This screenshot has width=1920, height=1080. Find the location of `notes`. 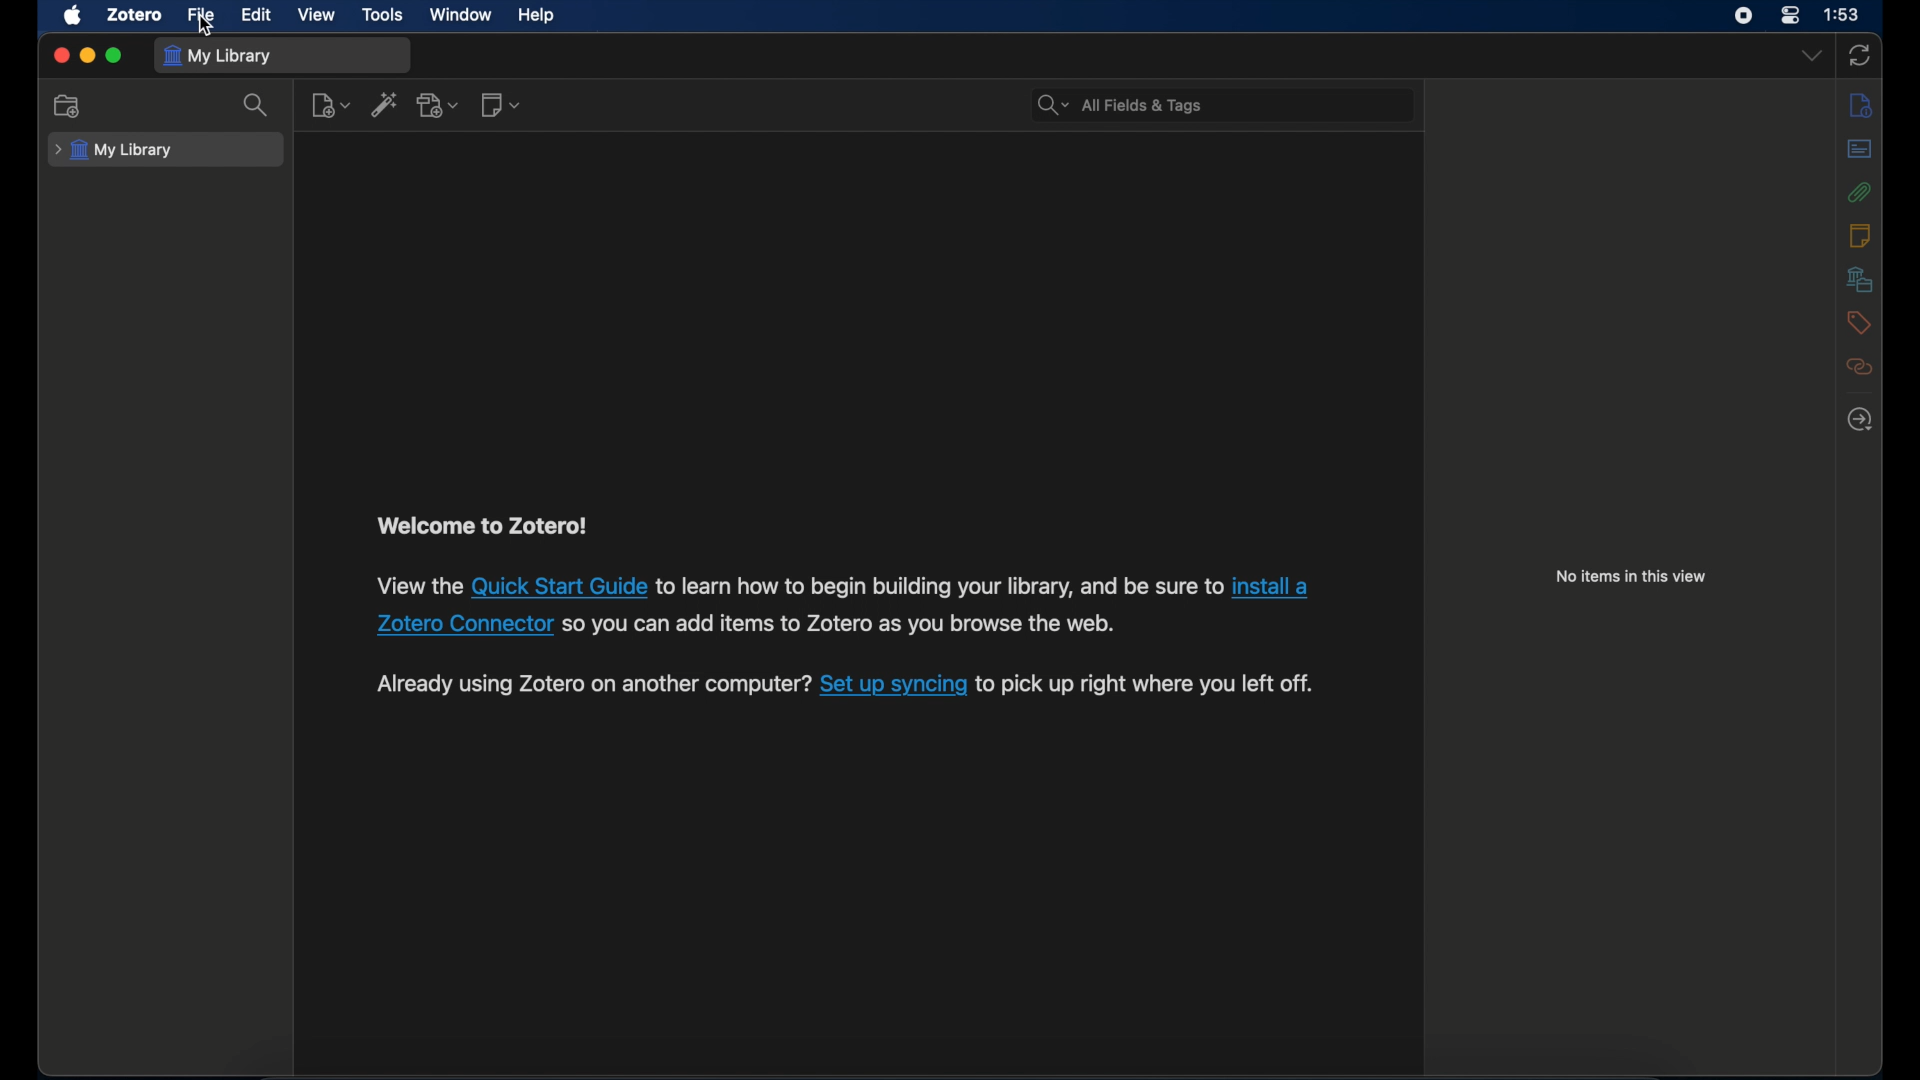

notes is located at coordinates (1861, 233).